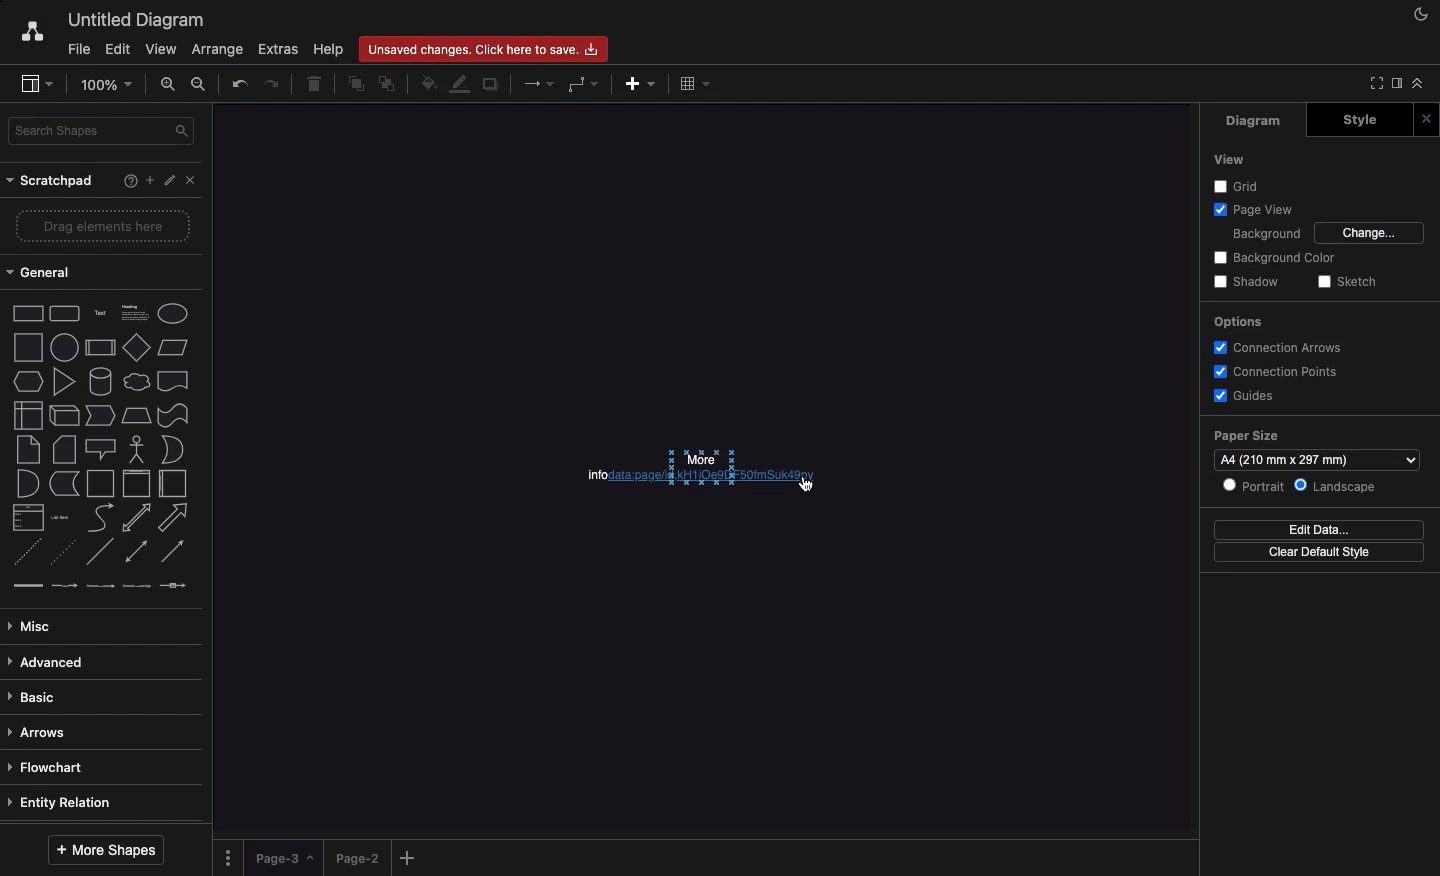 This screenshot has width=1440, height=876. I want to click on Entity relation, so click(63, 804).